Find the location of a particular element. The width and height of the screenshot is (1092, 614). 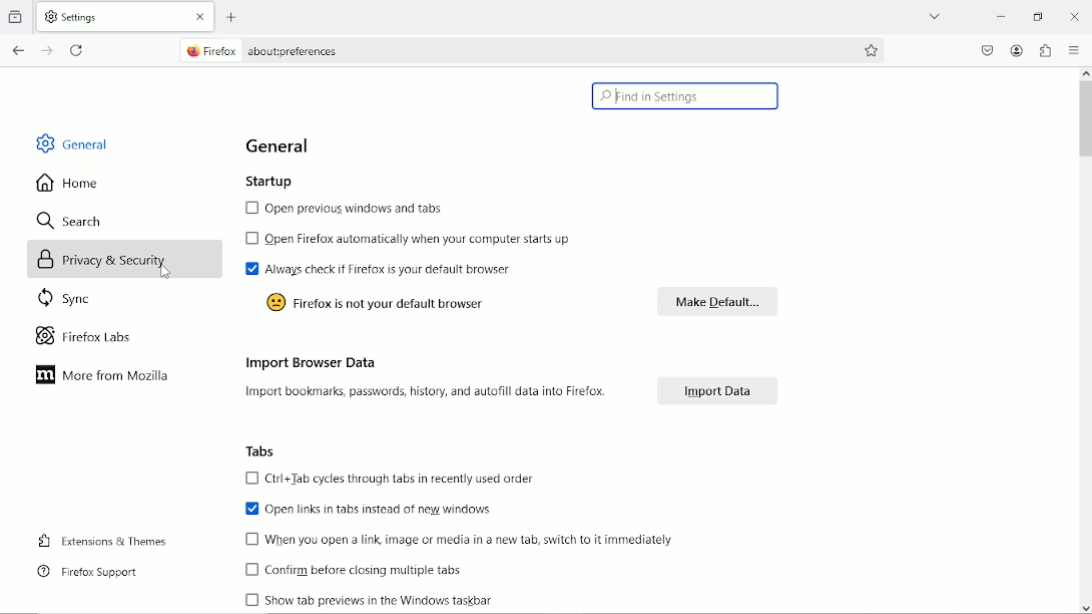

text is located at coordinates (427, 392).